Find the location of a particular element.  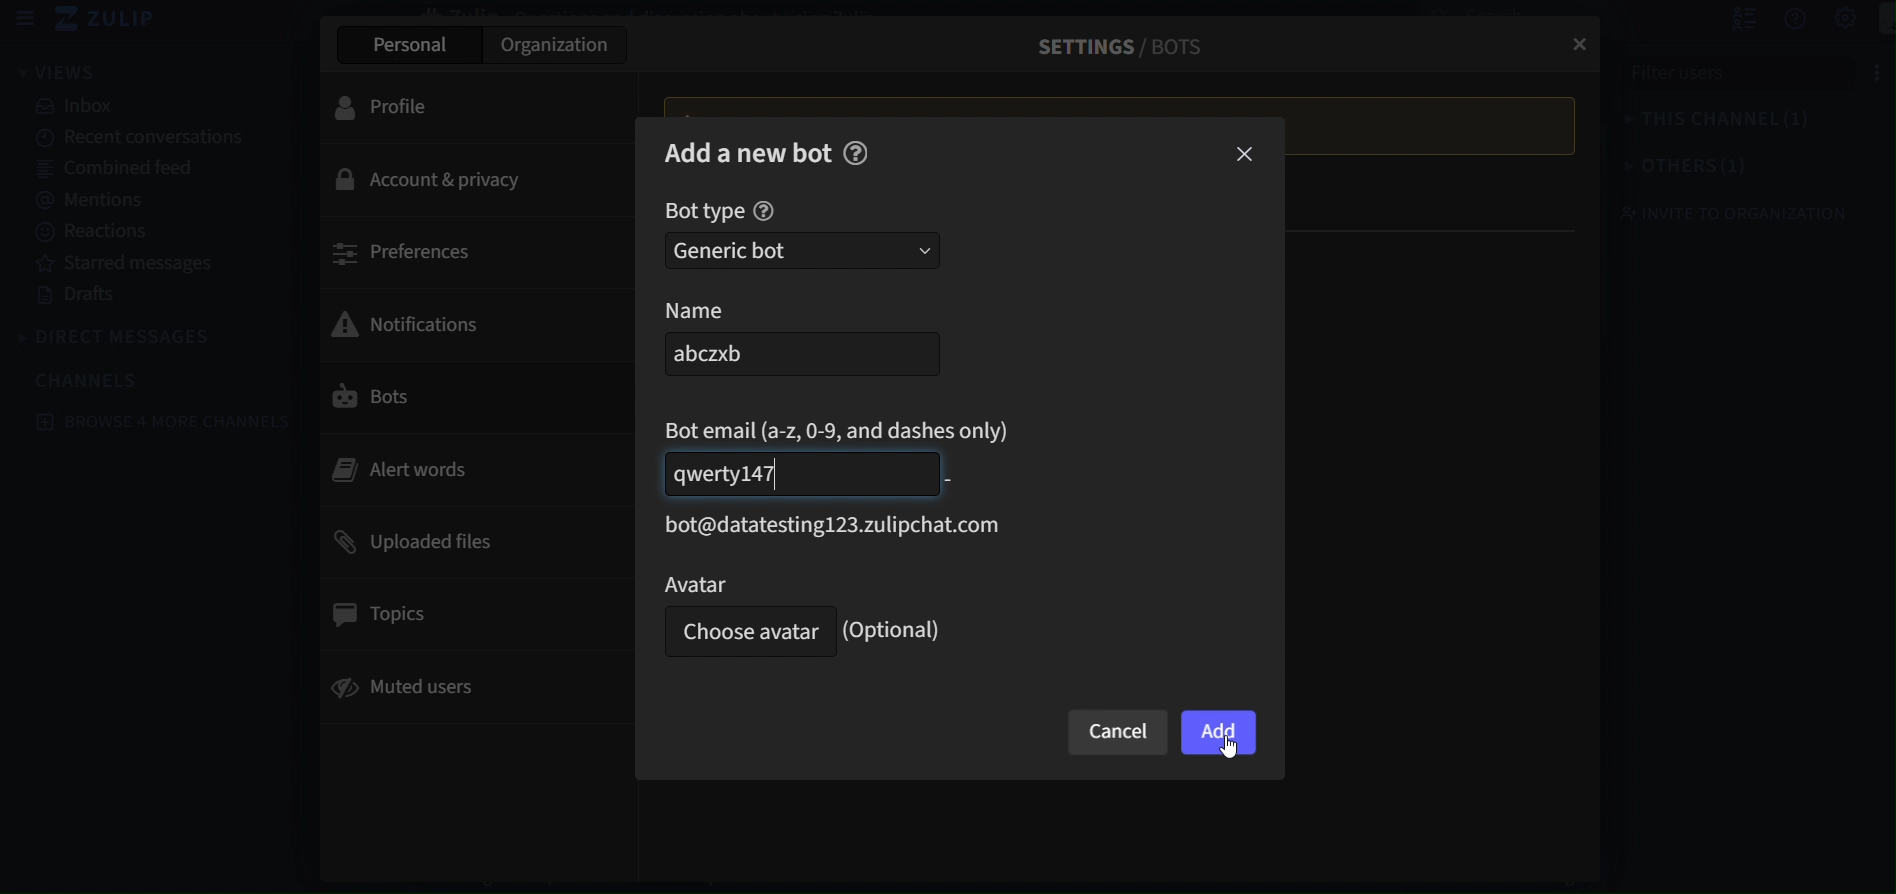

qwerty147 is located at coordinates (801, 473).